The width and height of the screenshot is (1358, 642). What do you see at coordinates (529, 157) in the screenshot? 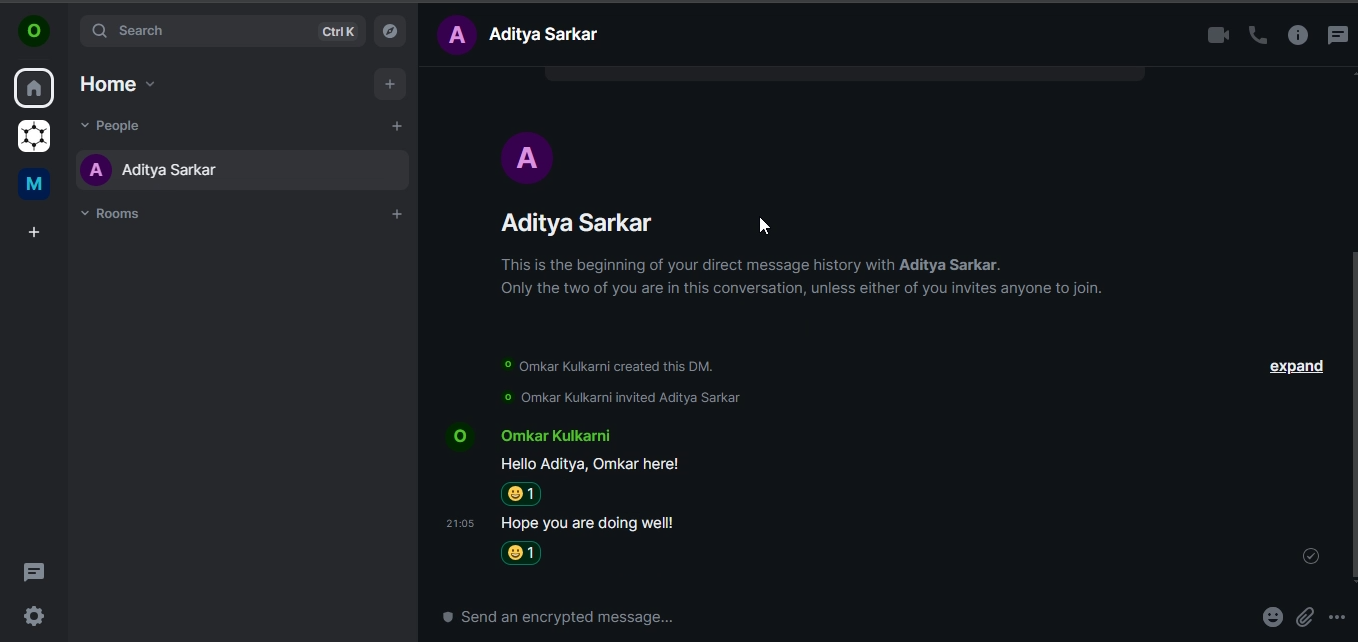
I see `Avatar` at bounding box center [529, 157].